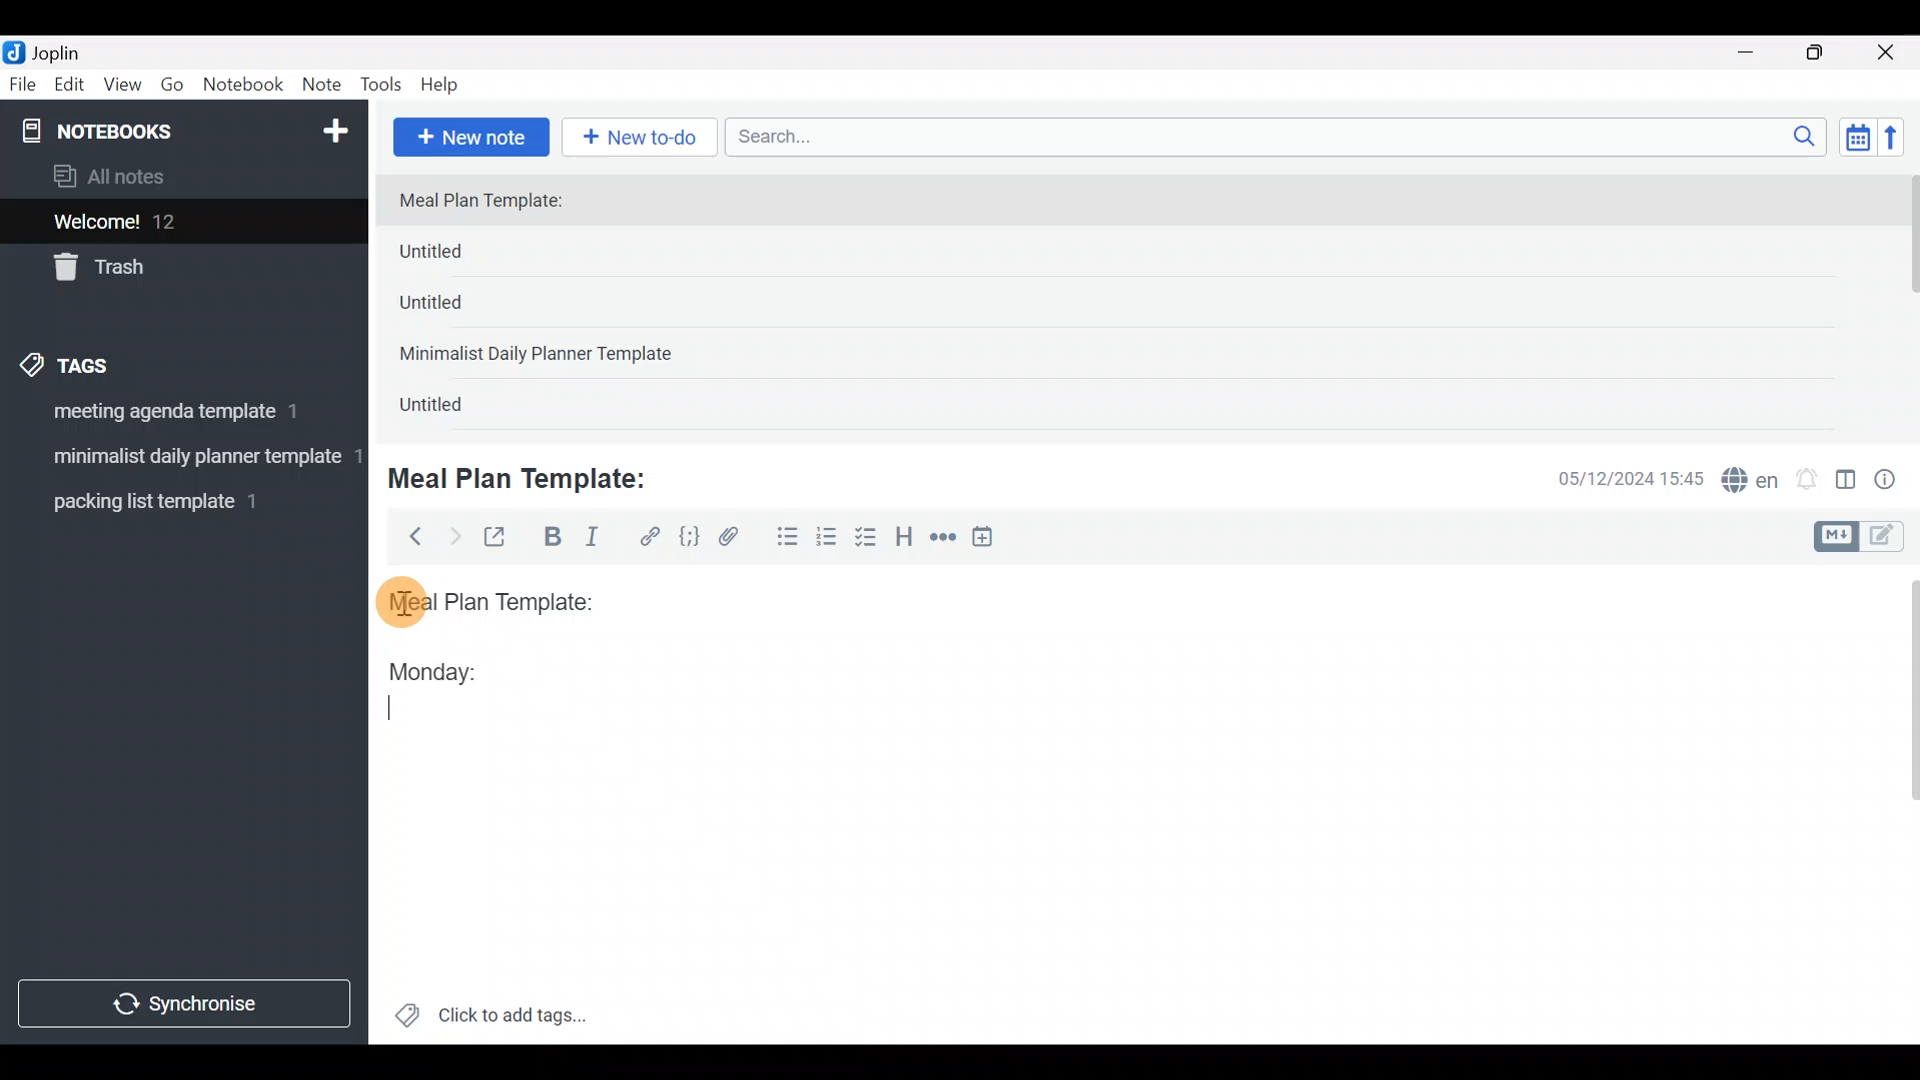 This screenshot has height=1080, width=1920. What do you see at coordinates (1808, 481) in the screenshot?
I see `Set alarm` at bounding box center [1808, 481].